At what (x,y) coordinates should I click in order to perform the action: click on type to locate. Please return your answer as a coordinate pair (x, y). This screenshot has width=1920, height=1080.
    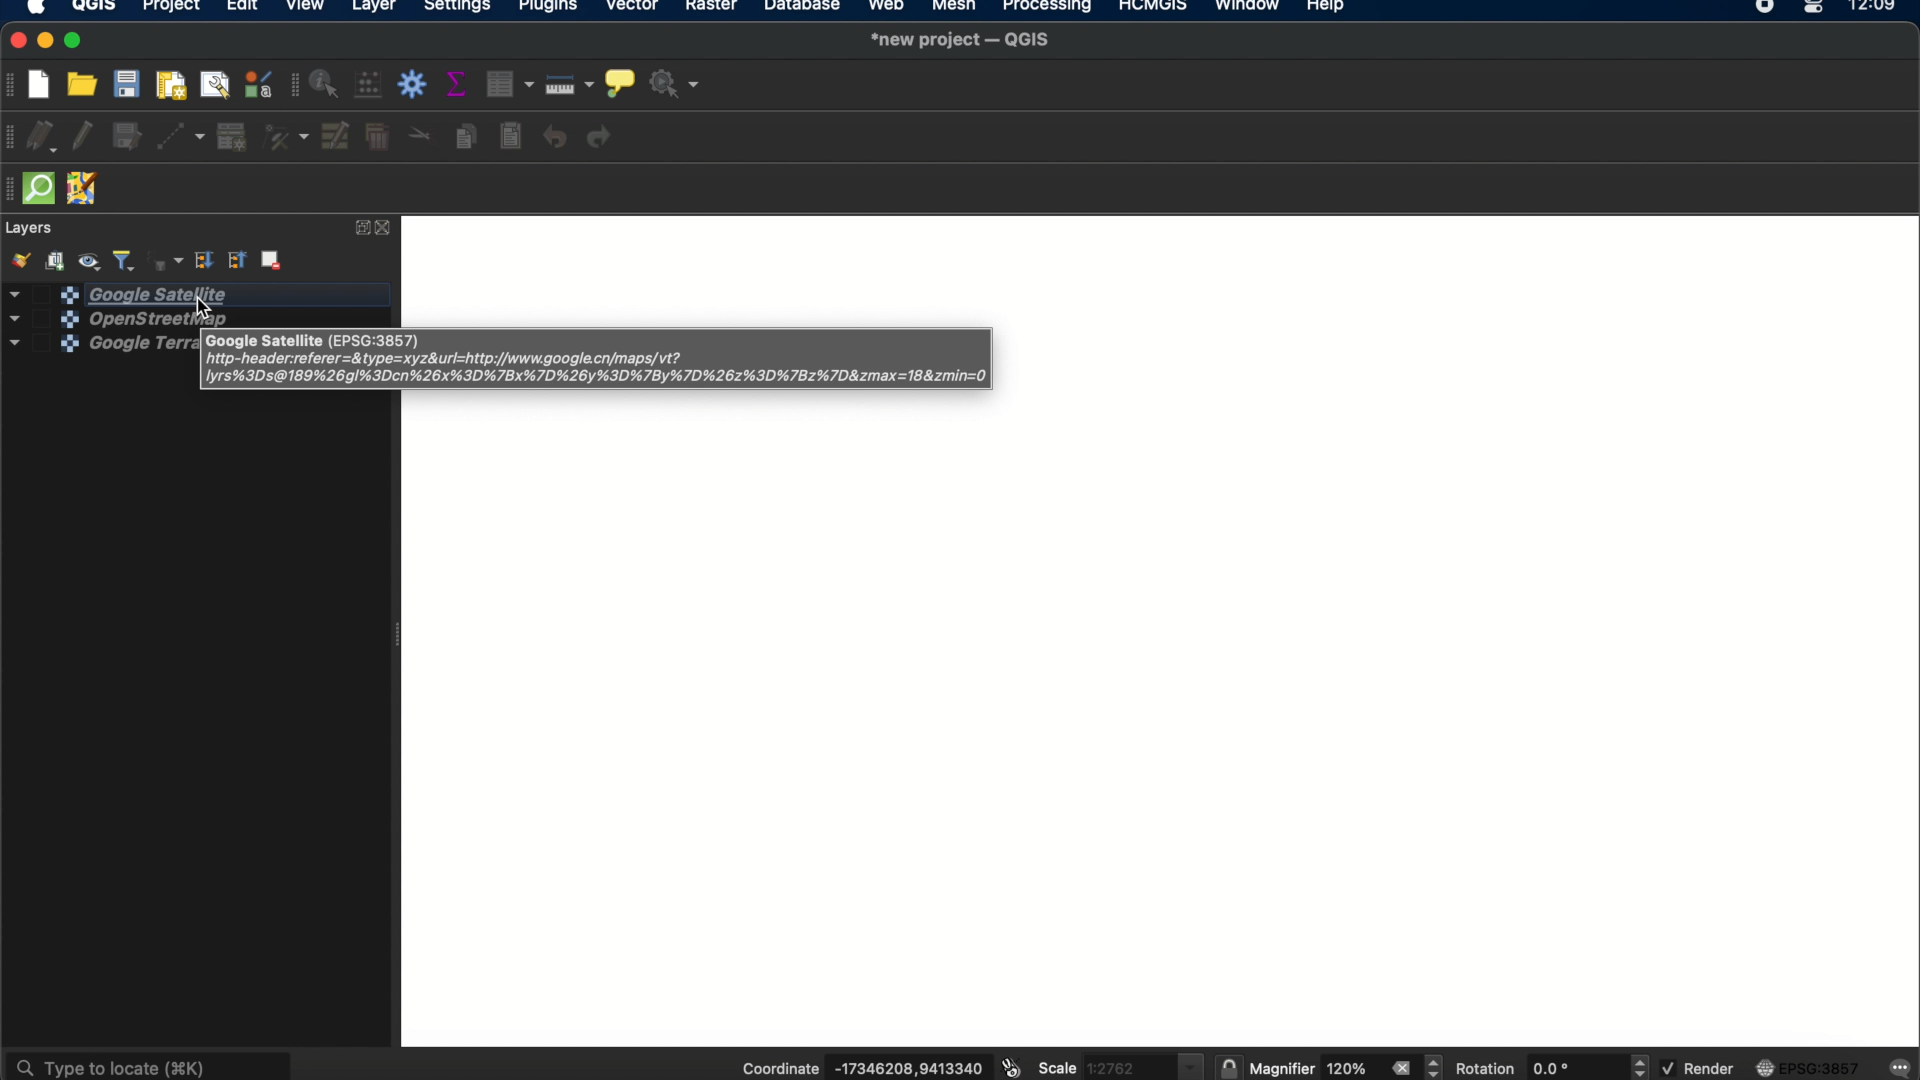
    Looking at the image, I should click on (151, 1063).